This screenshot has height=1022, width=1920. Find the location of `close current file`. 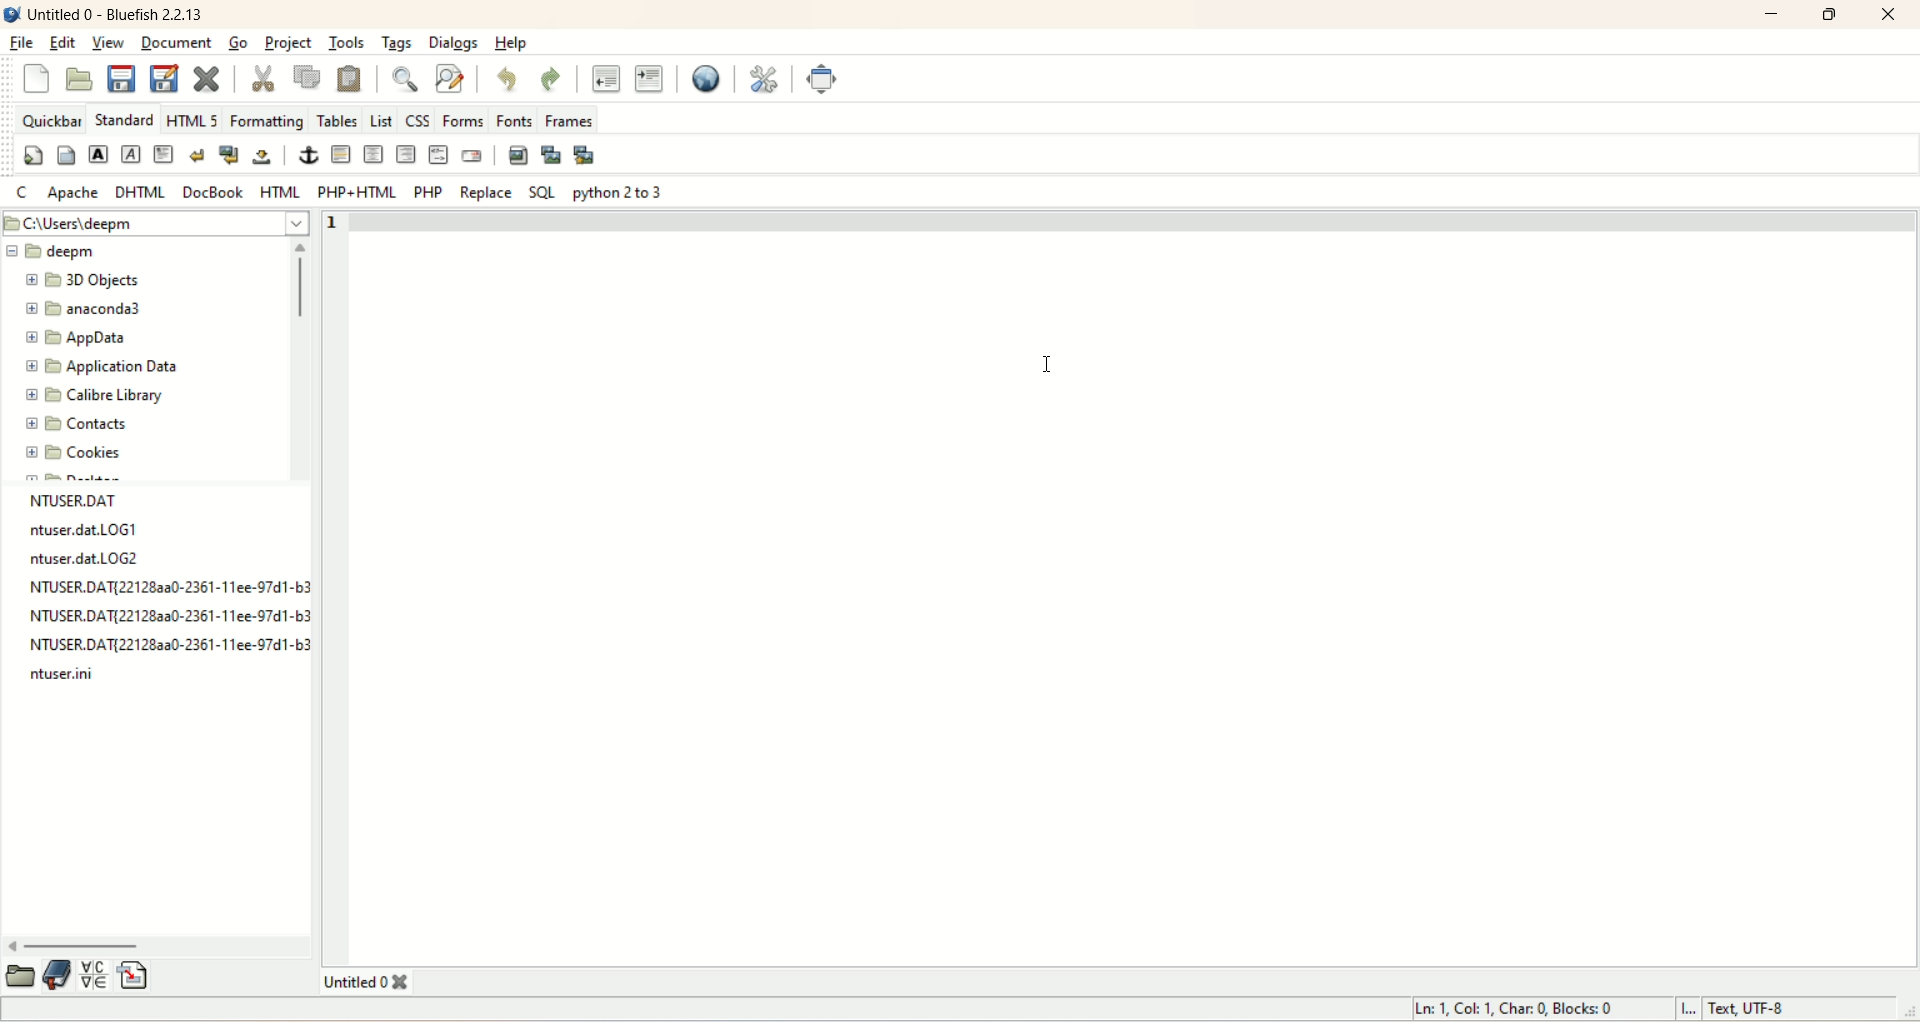

close current file is located at coordinates (206, 76).